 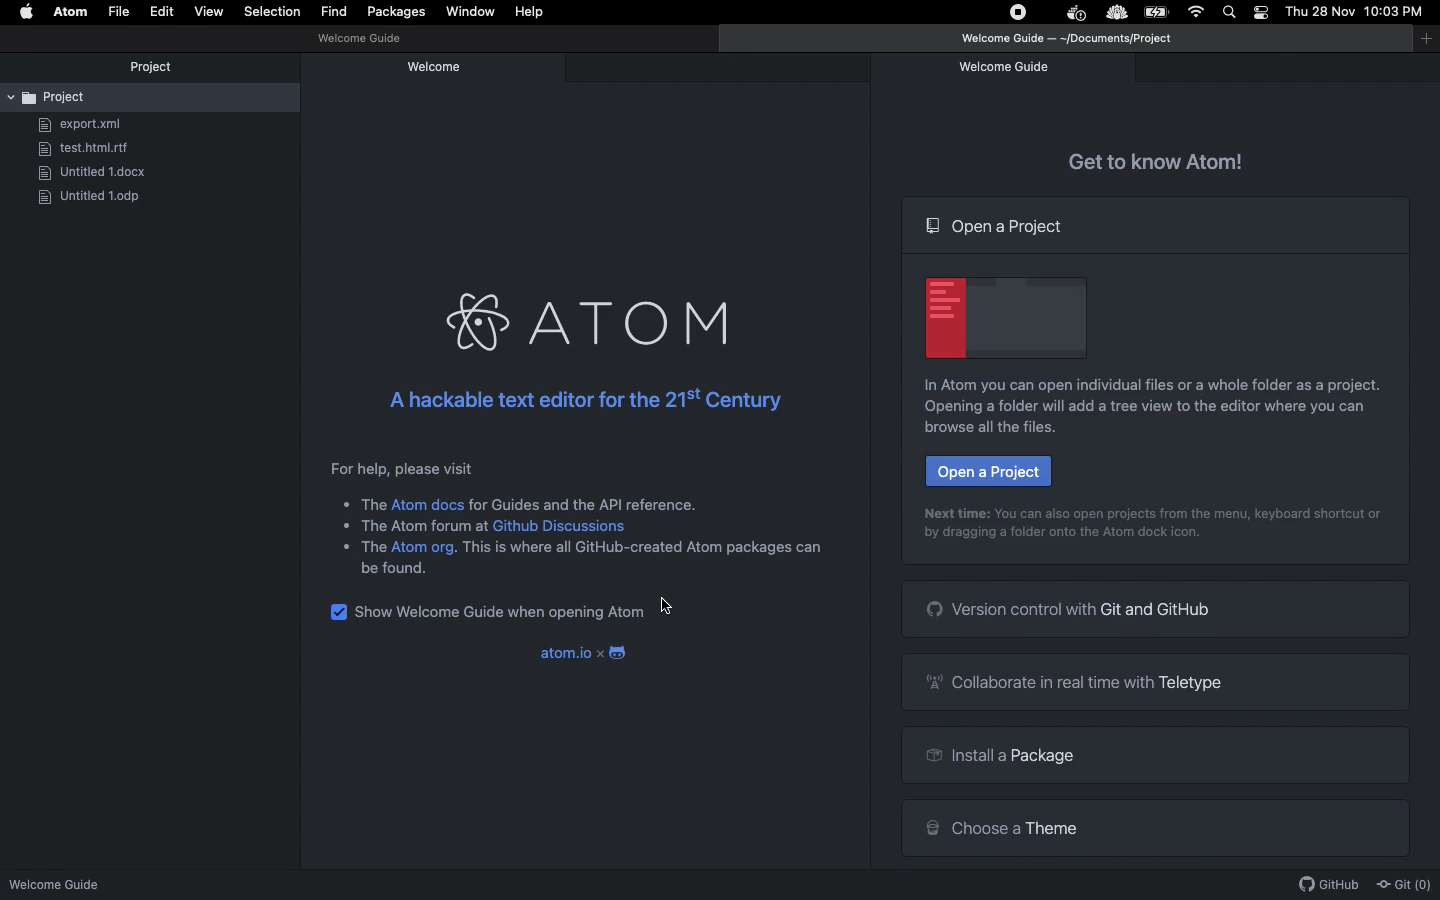 I want to click on stops, so click(x=1021, y=15).